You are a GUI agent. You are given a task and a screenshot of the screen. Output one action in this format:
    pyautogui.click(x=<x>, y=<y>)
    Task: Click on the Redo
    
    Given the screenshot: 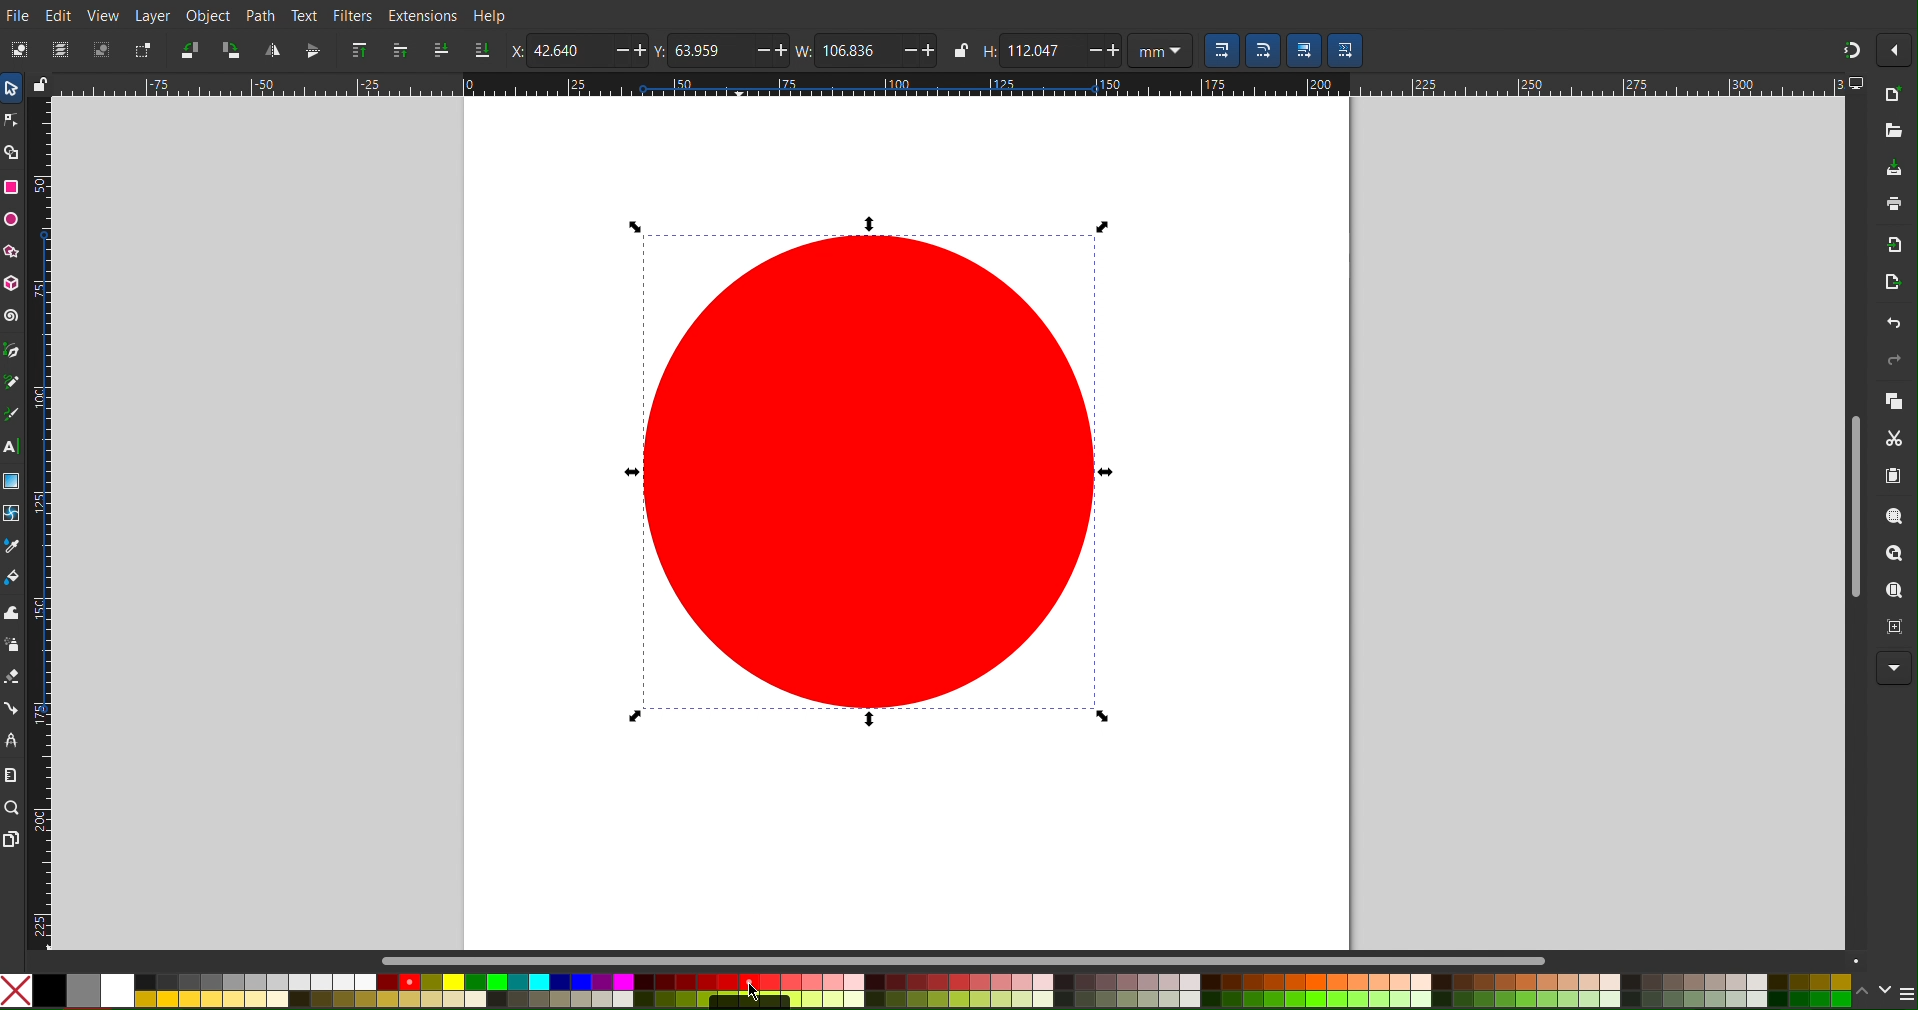 What is the action you would take?
    pyautogui.click(x=1894, y=360)
    